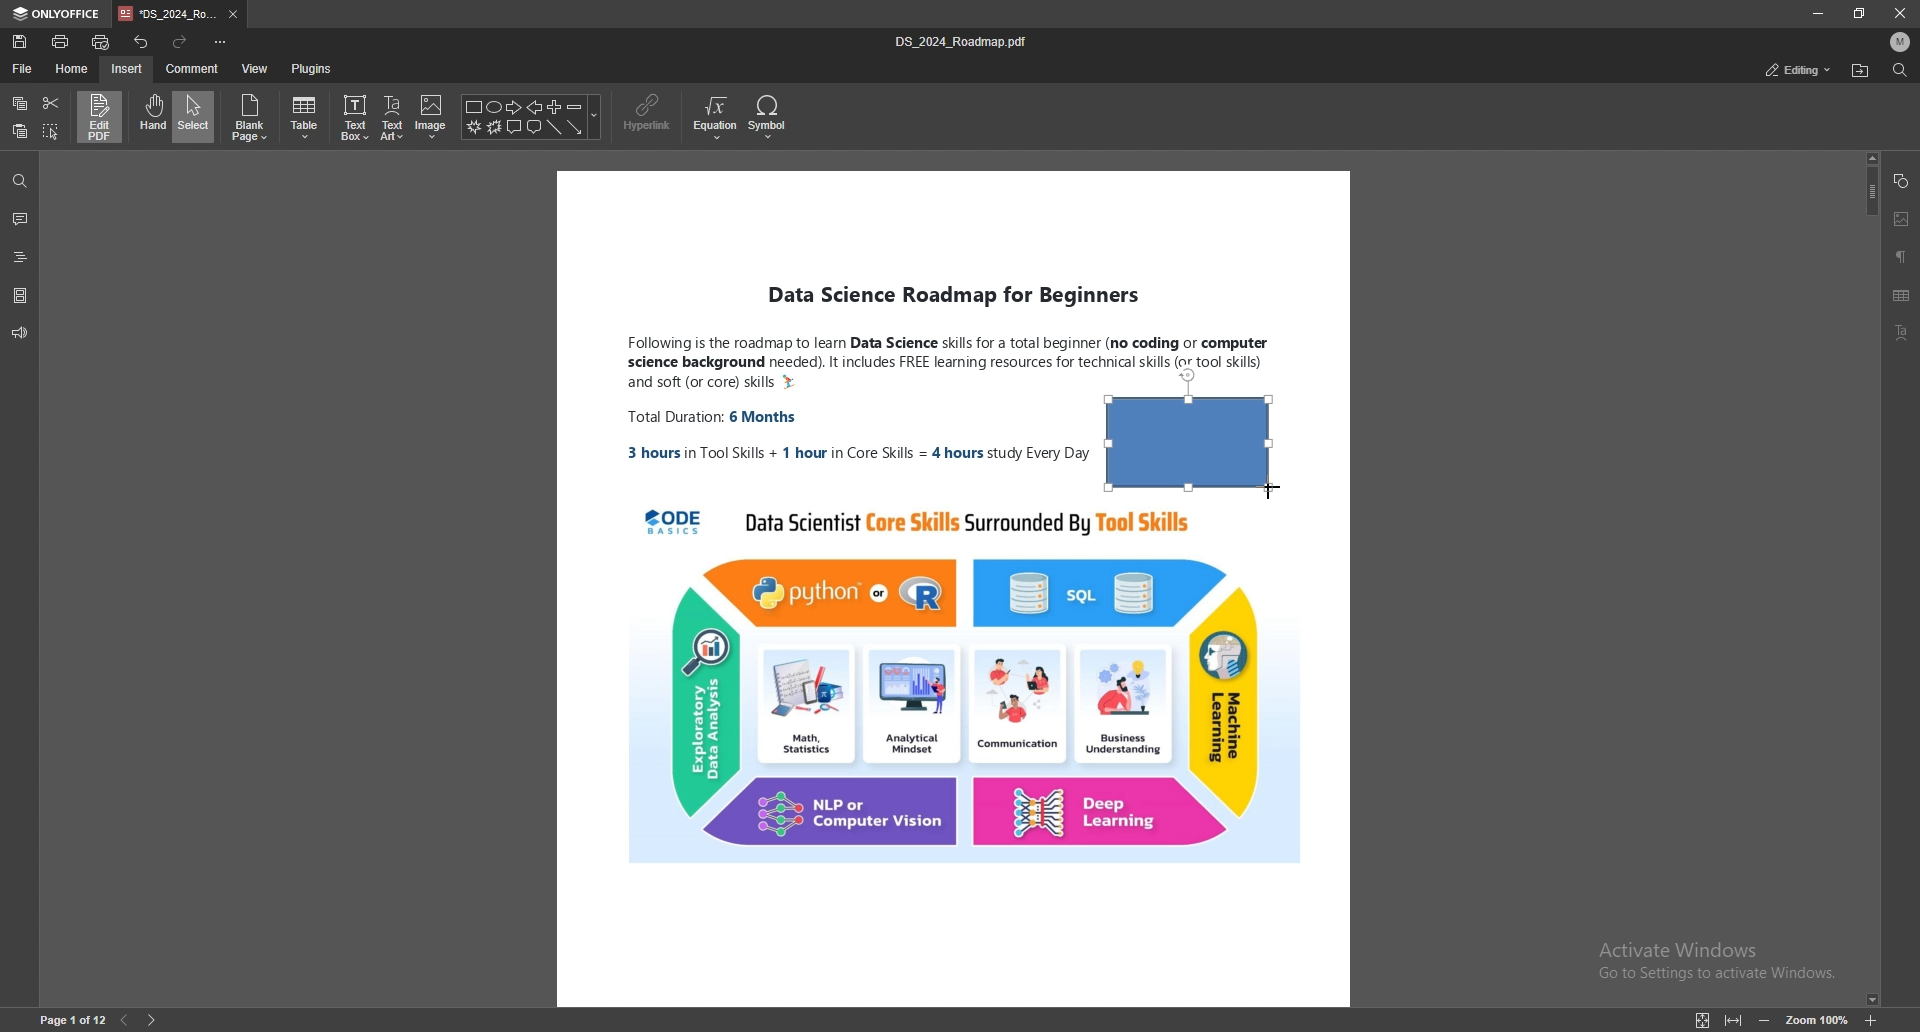  Describe the element at coordinates (307, 118) in the screenshot. I see `table` at that location.